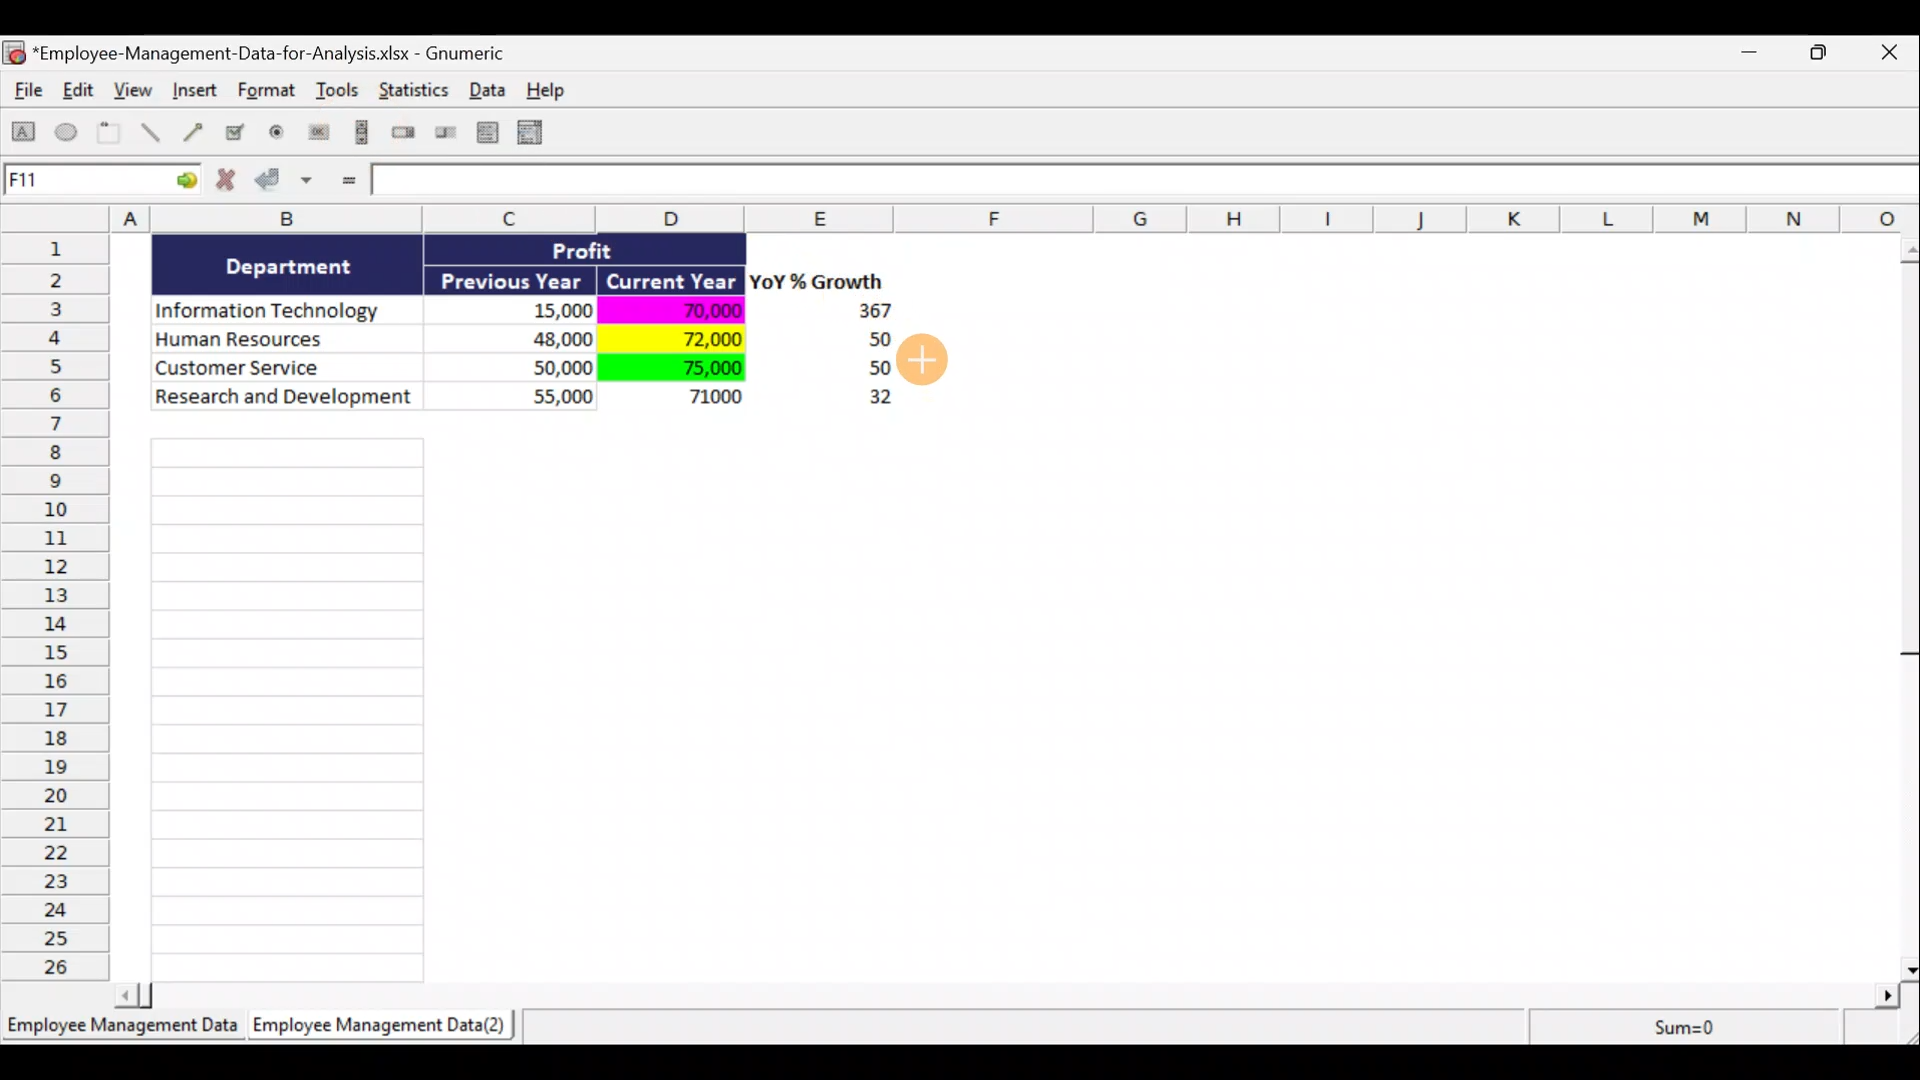 Image resolution: width=1920 pixels, height=1080 pixels. Describe the element at coordinates (67, 133) in the screenshot. I see `Create an ellipse object` at that location.